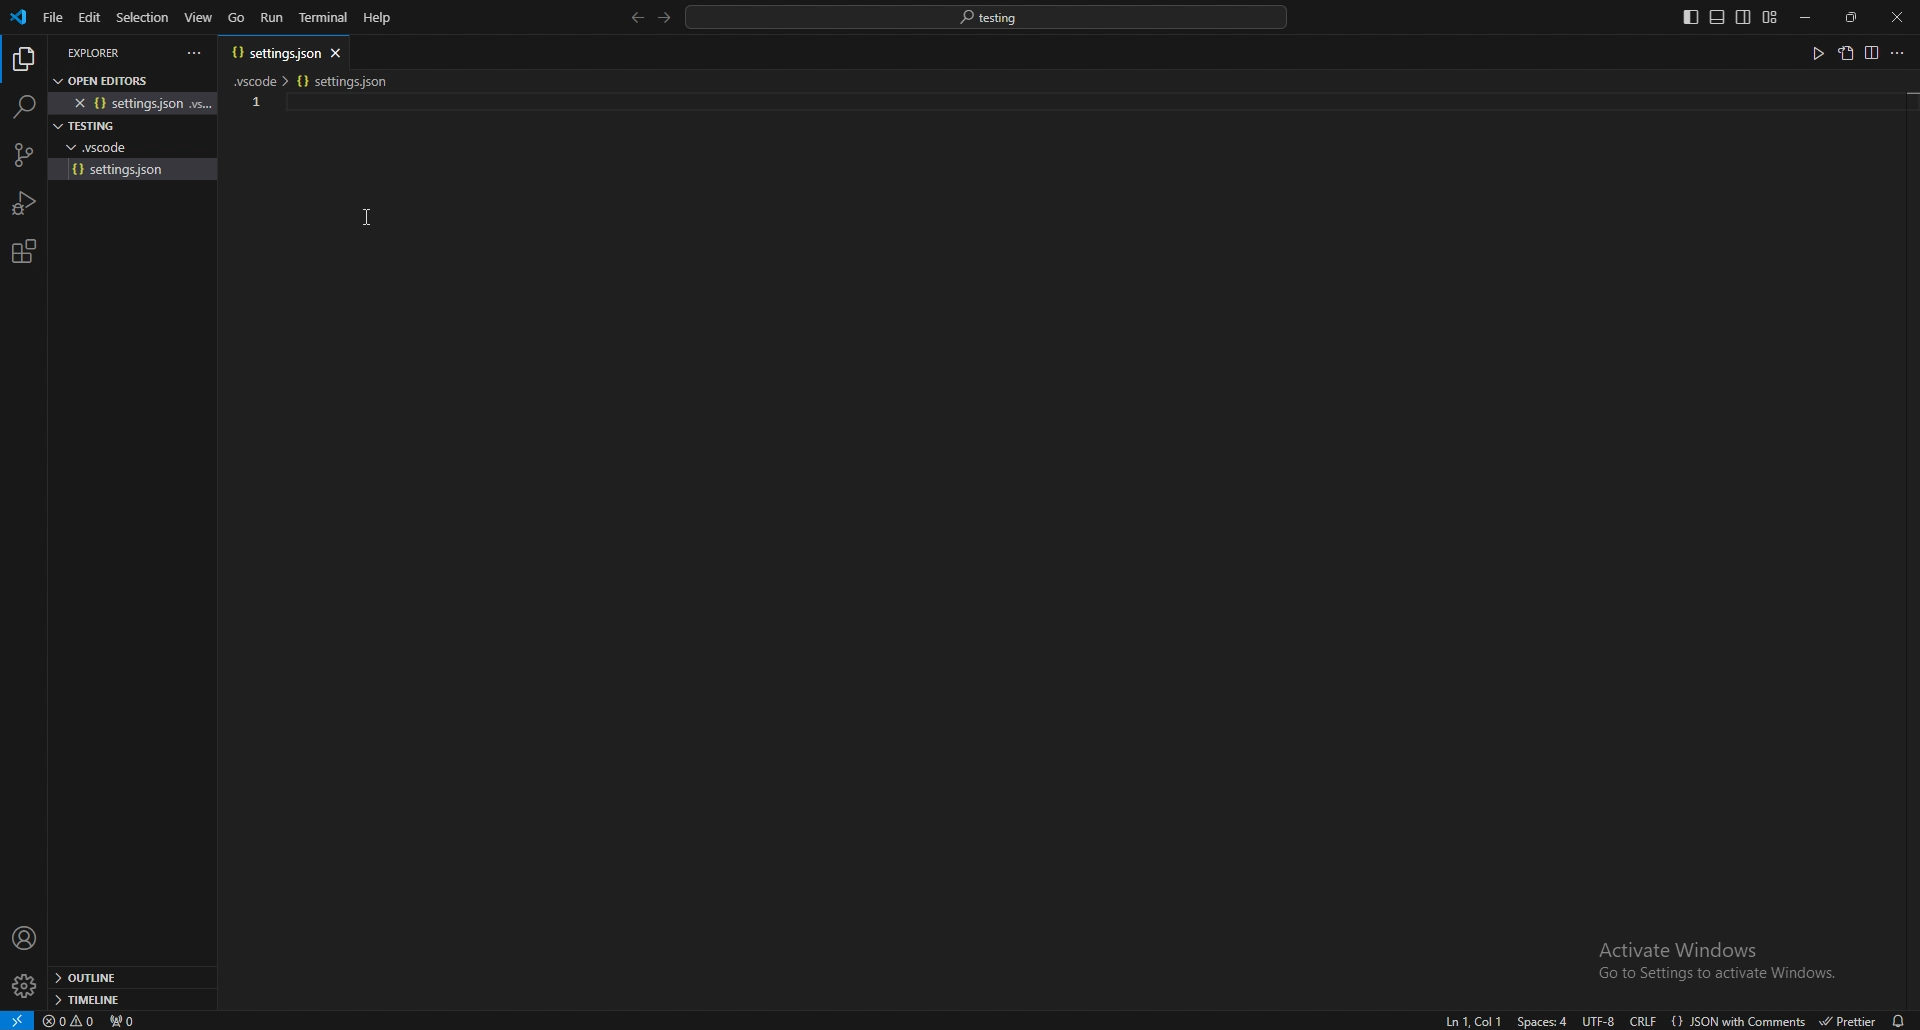 This screenshot has width=1920, height=1030. Describe the element at coordinates (987, 16) in the screenshot. I see `search bar` at that location.